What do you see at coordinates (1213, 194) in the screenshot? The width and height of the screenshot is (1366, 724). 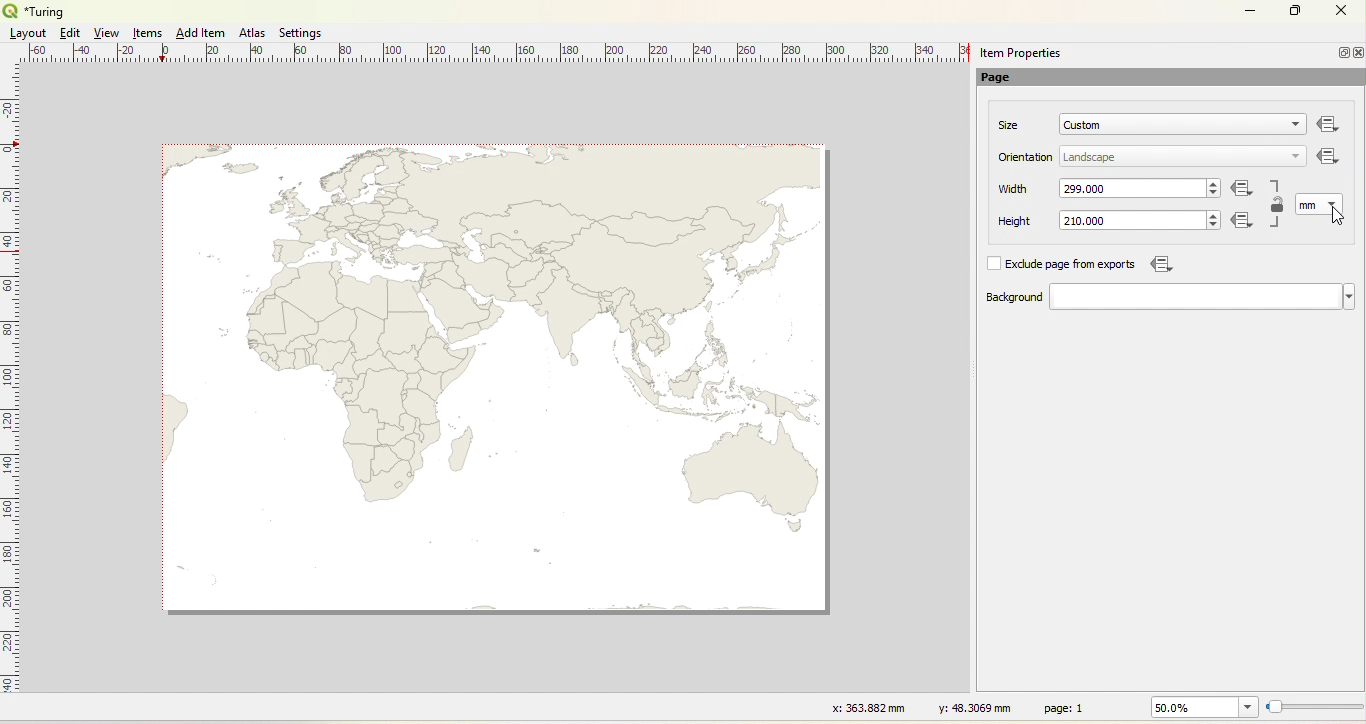 I see `decrease` at bounding box center [1213, 194].